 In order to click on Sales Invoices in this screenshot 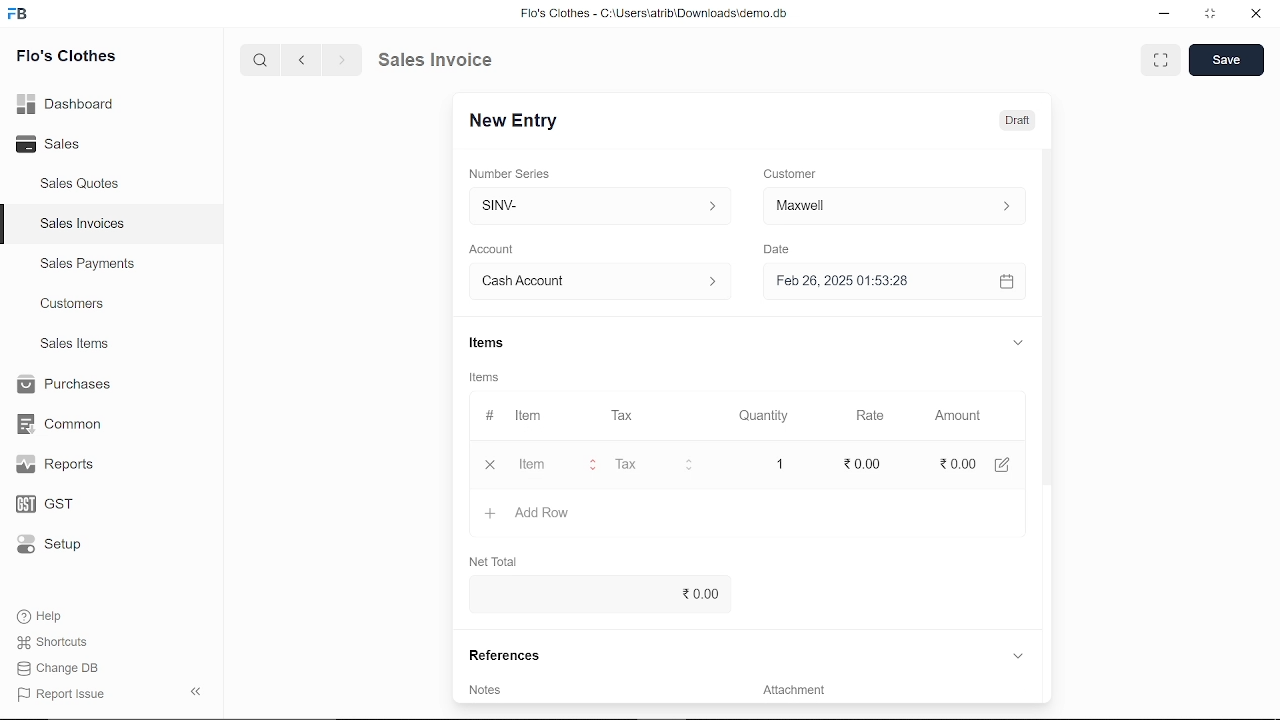, I will do `click(89, 226)`.